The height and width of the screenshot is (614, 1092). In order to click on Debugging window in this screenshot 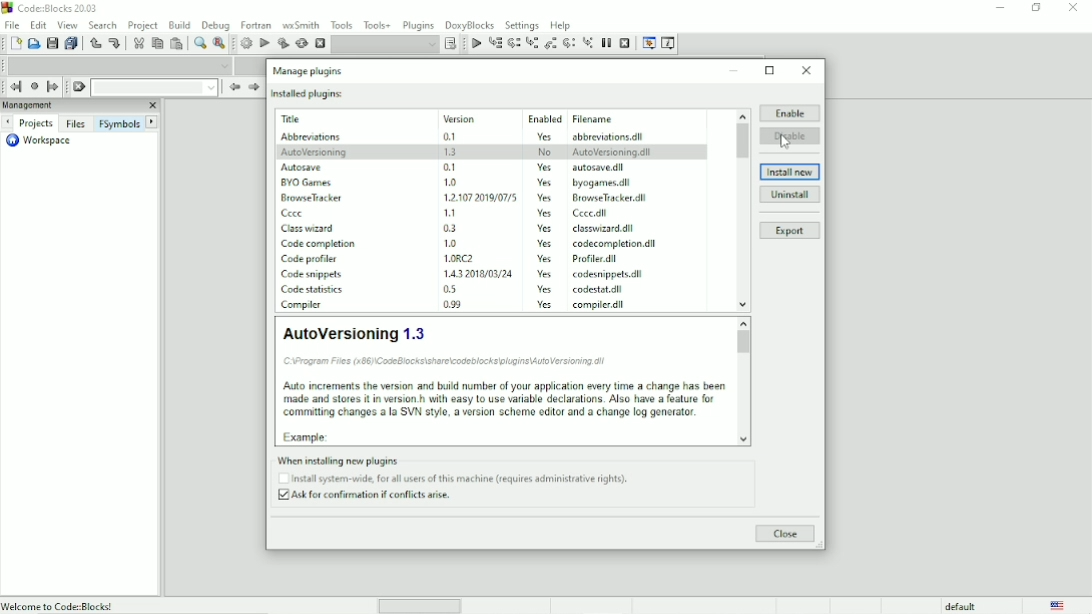, I will do `click(648, 43)`.